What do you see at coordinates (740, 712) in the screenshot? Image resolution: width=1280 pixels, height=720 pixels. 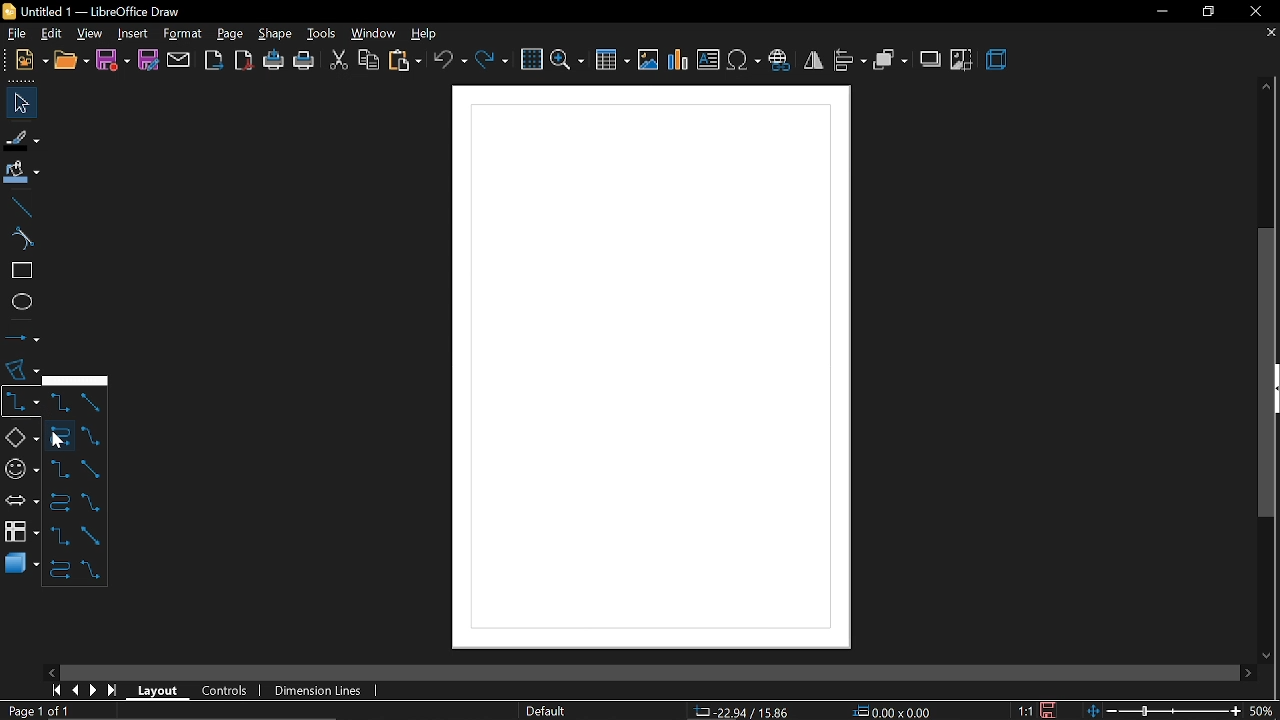 I see `-22.94/15.86` at bounding box center [740, 712].